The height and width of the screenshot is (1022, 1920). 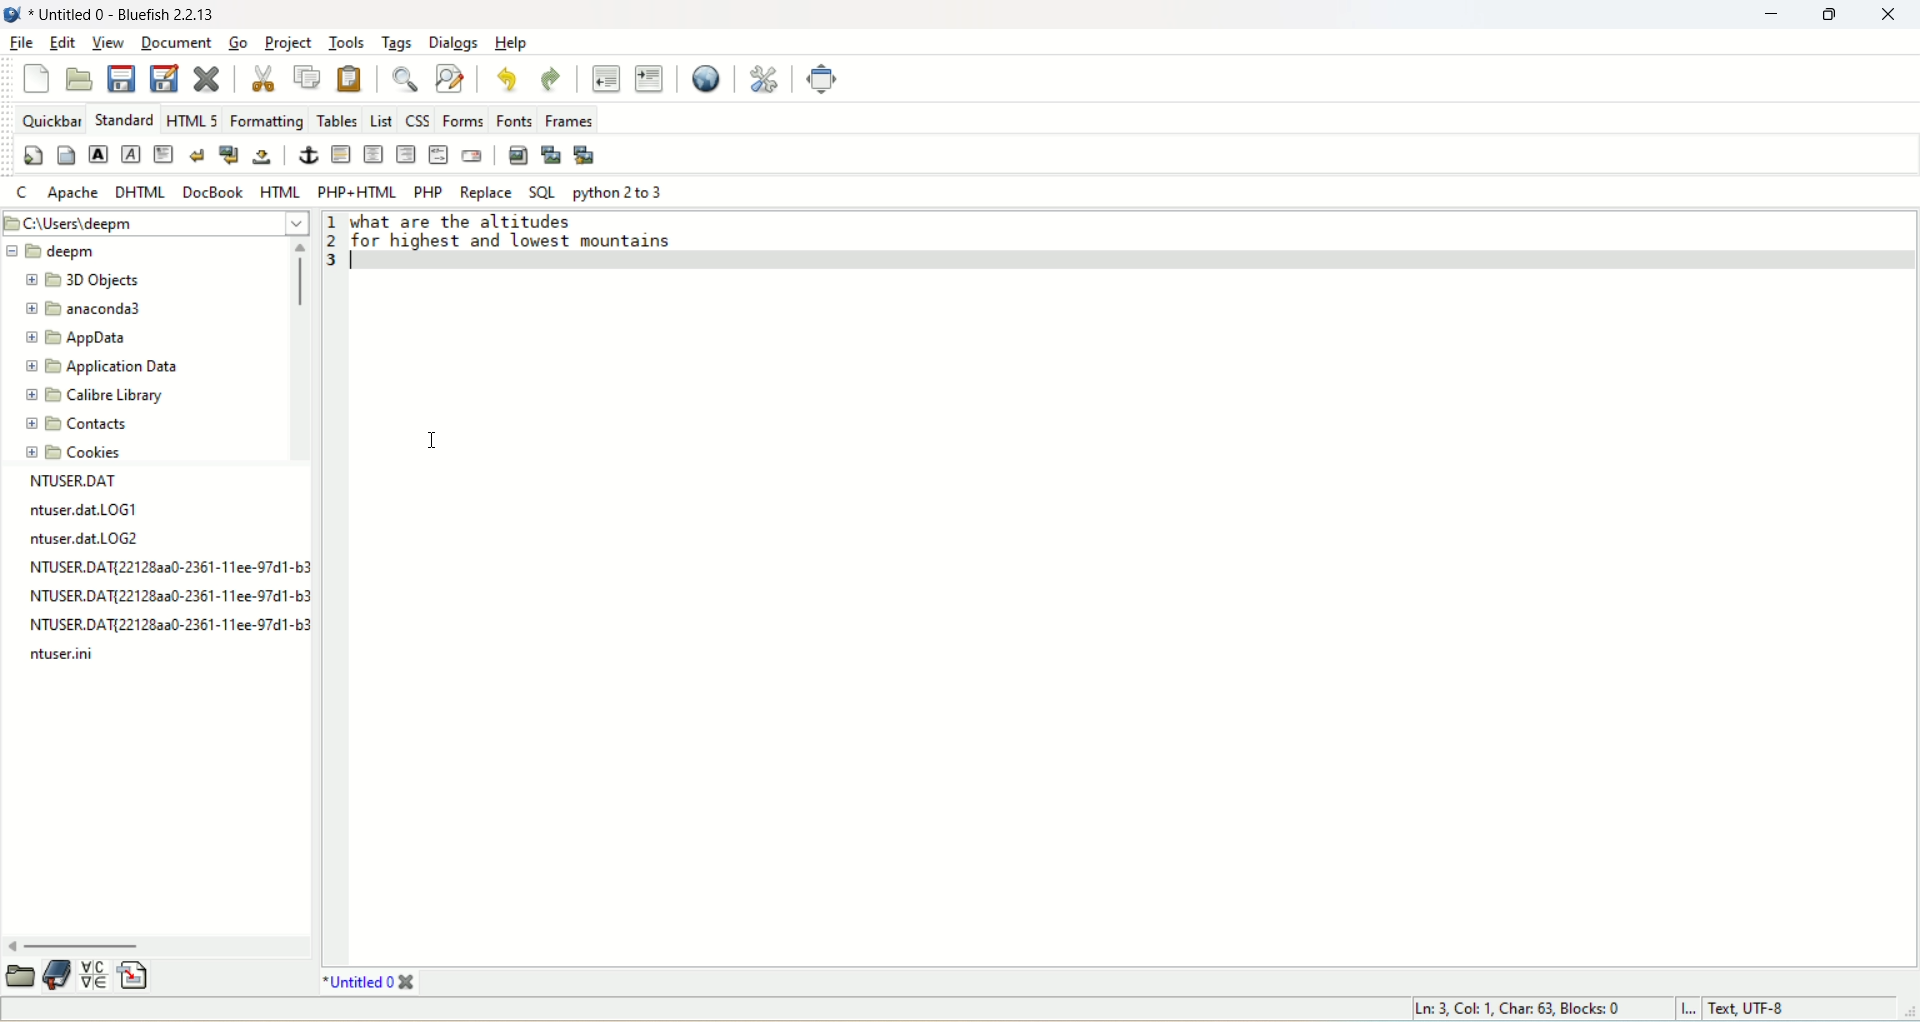 I want to click on edit, so click(x=64, y=41).